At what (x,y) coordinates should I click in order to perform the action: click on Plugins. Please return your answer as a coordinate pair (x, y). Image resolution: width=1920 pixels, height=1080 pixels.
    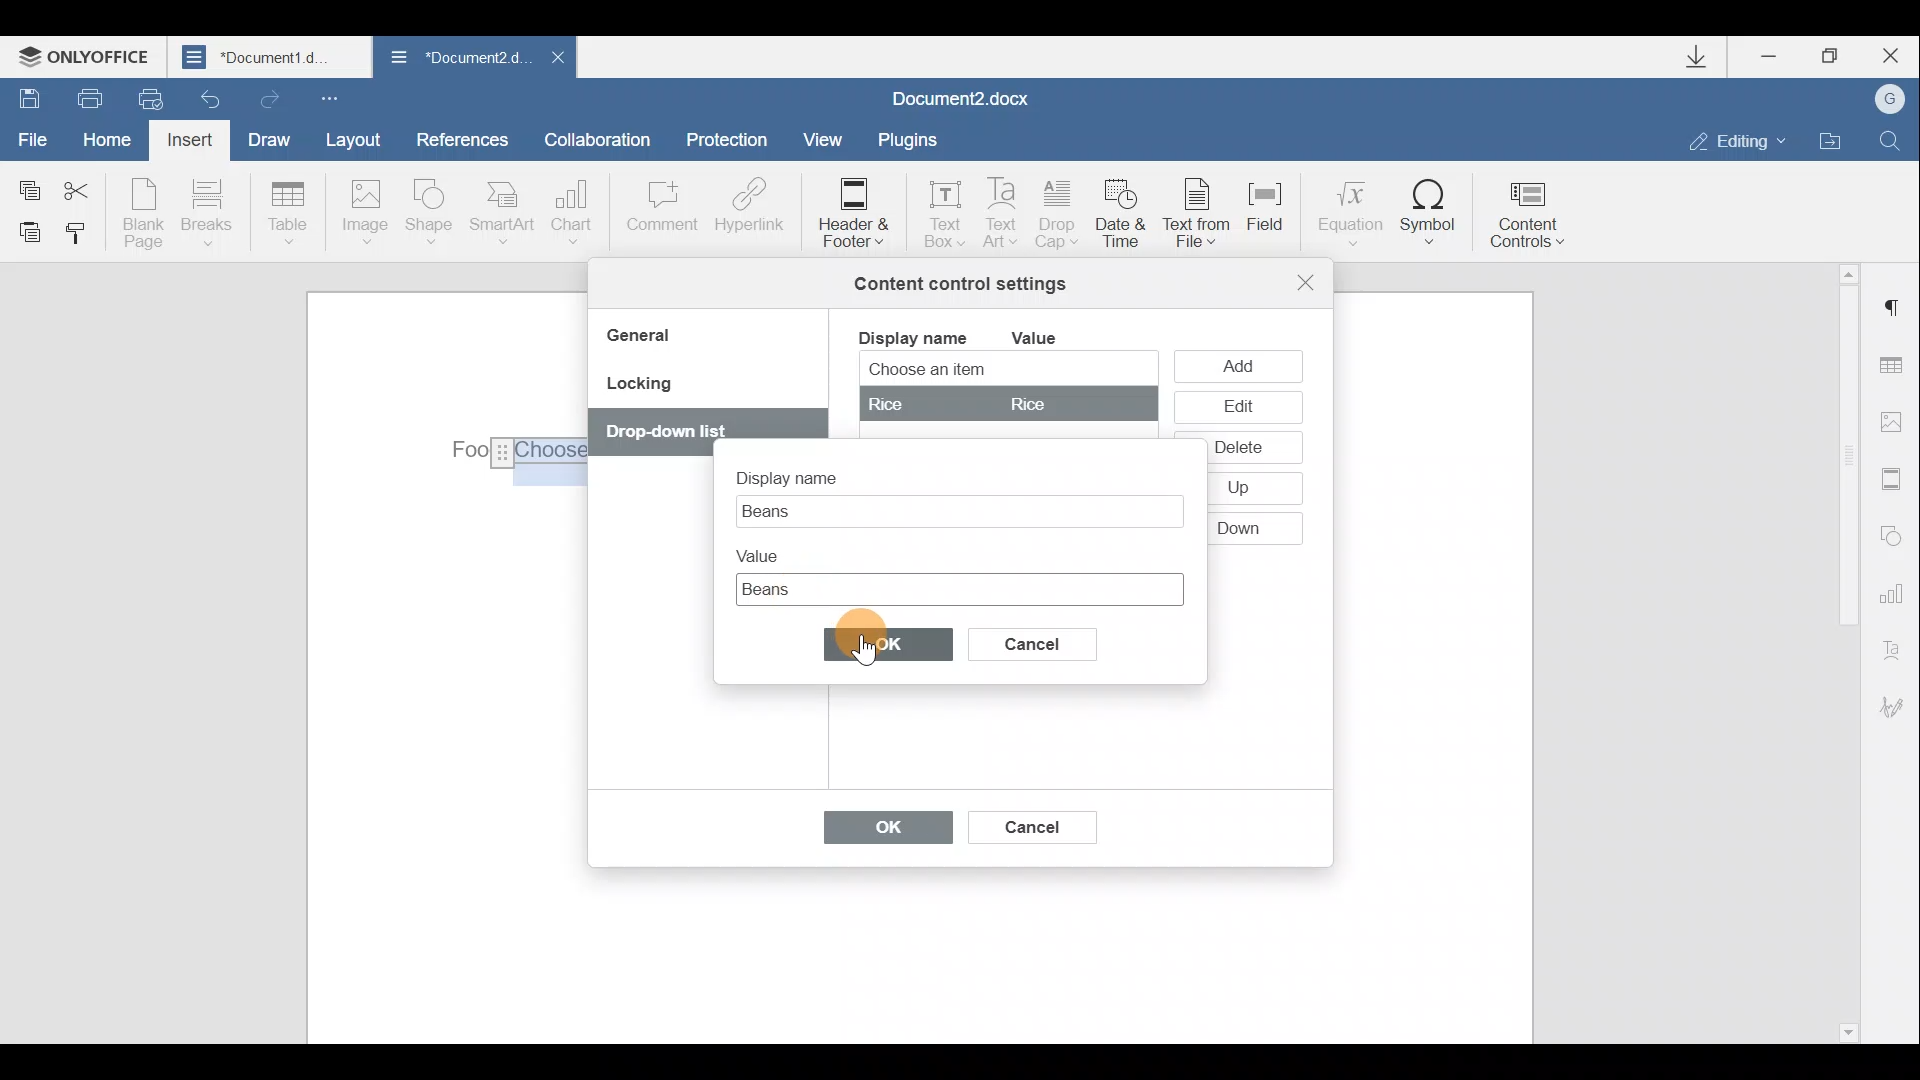
    Looking at the image, I should click on (914, 140).